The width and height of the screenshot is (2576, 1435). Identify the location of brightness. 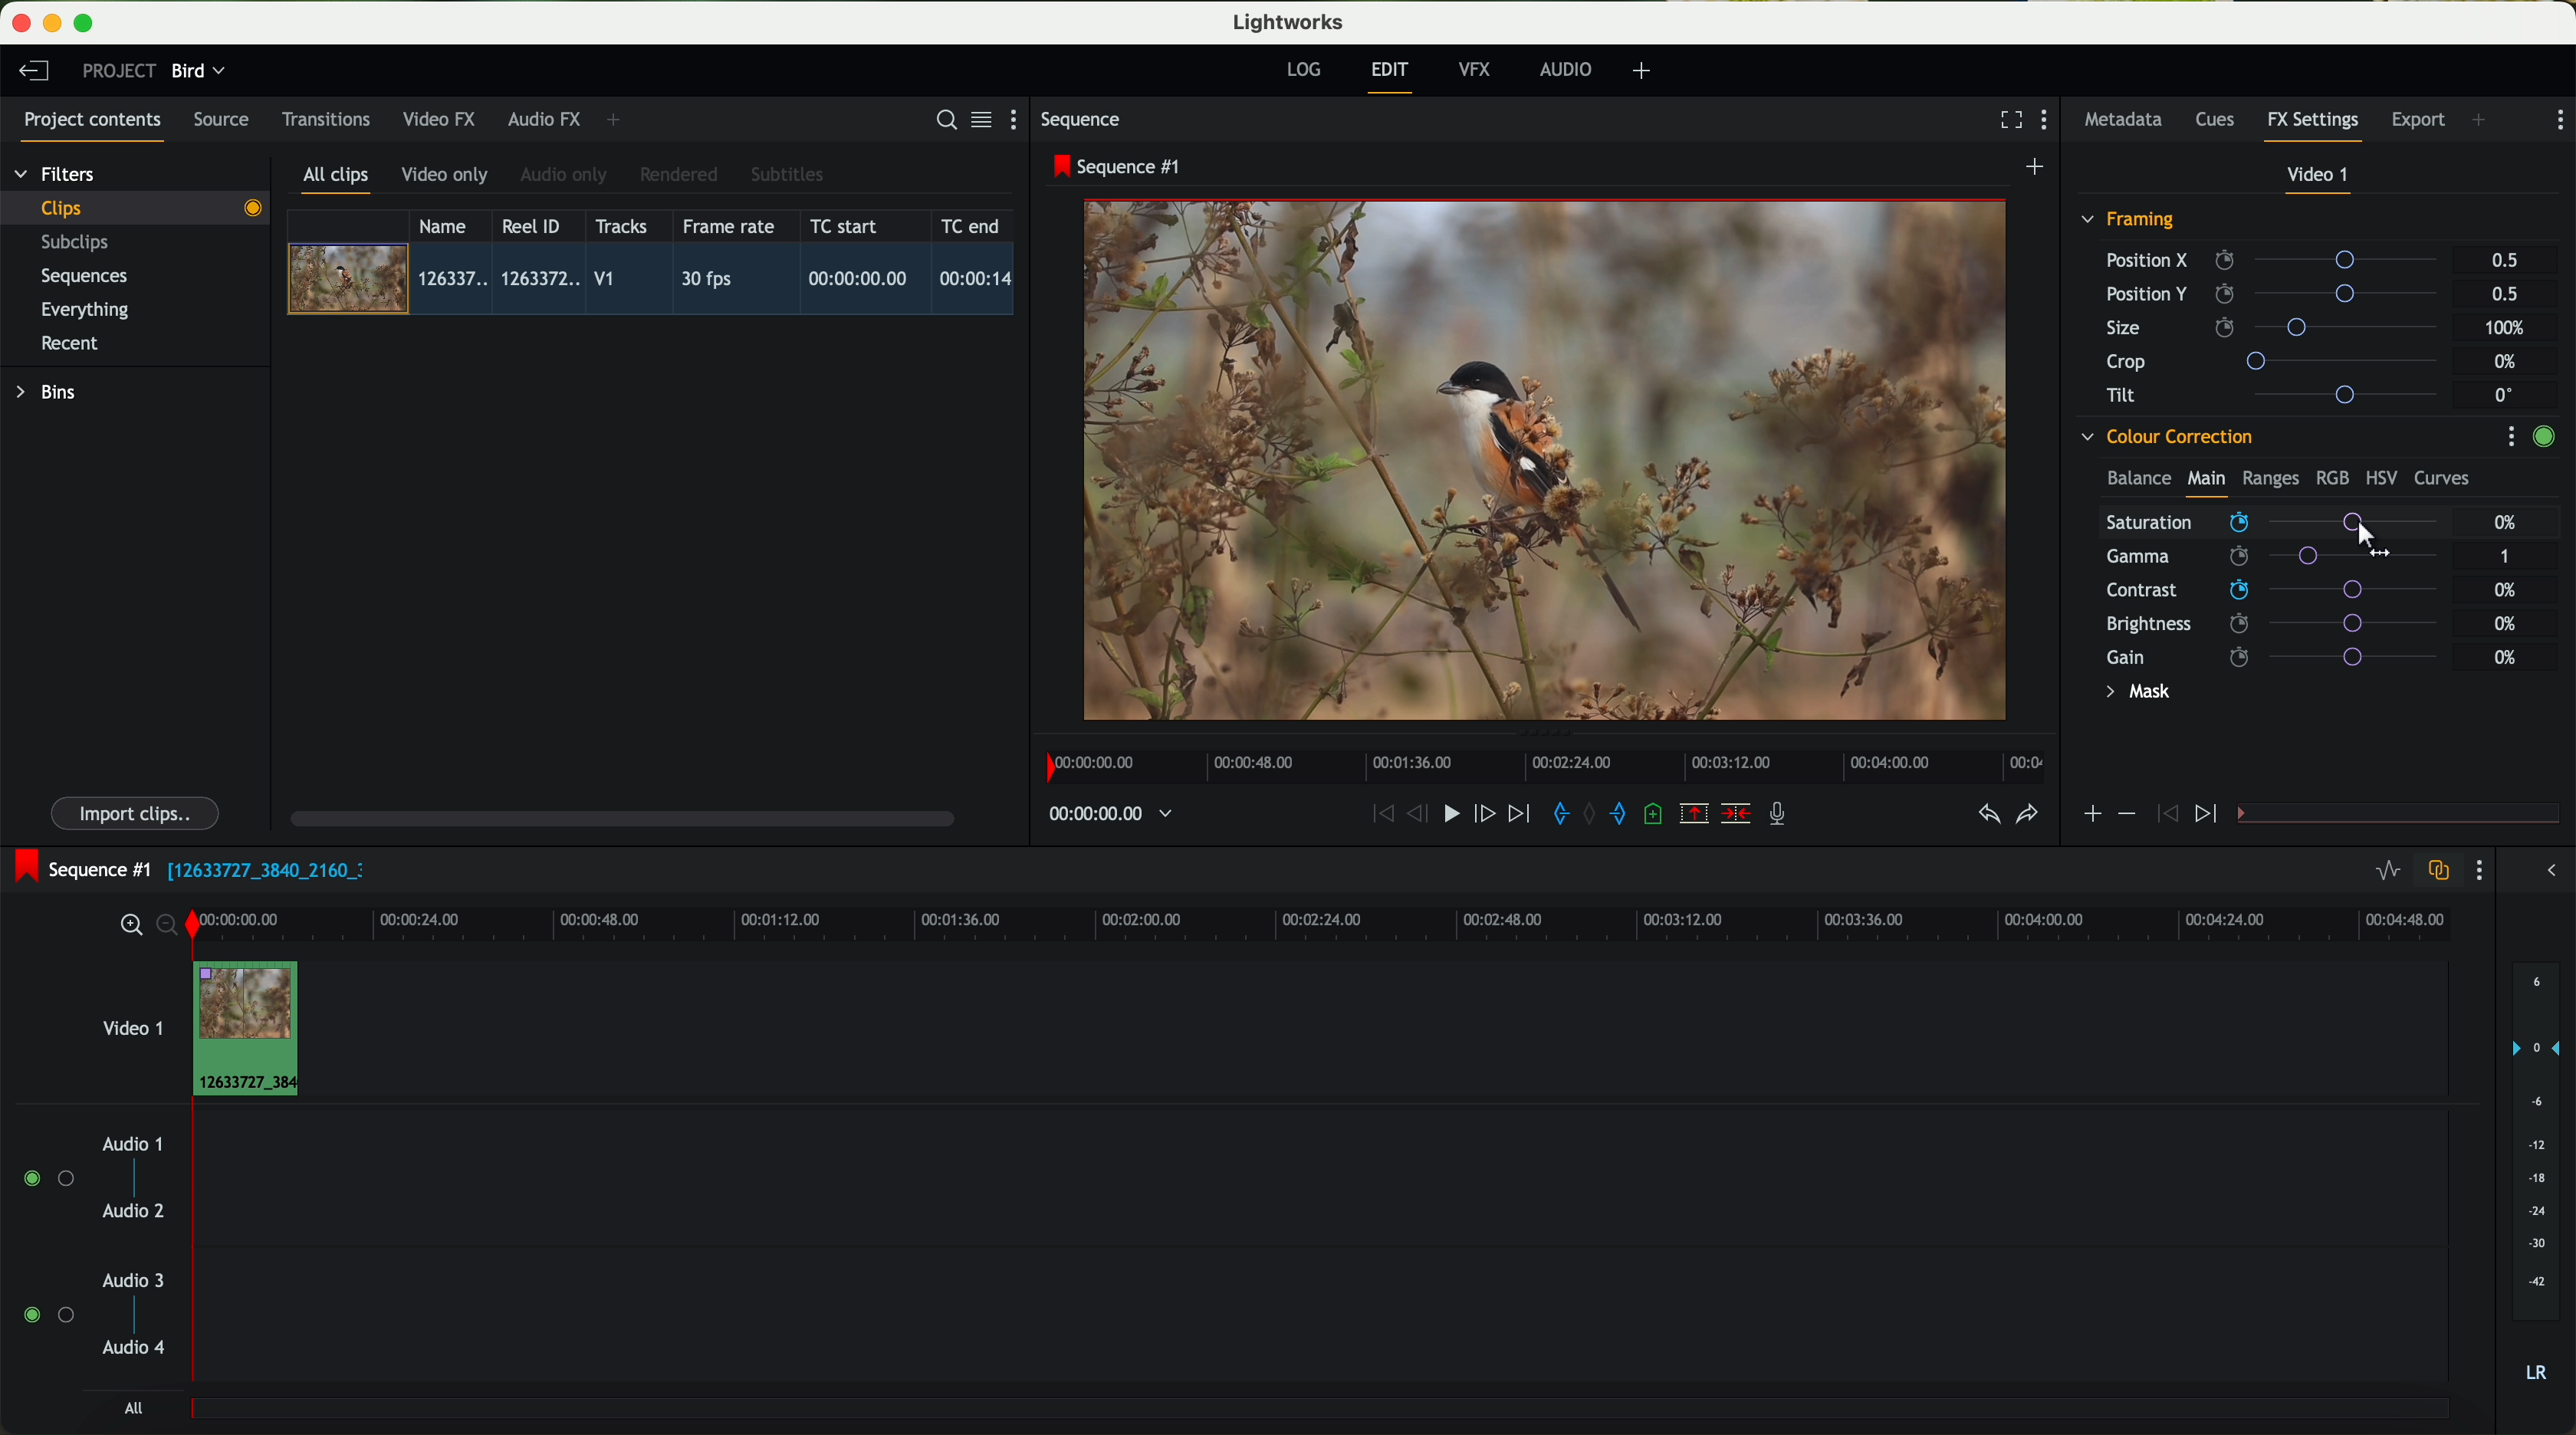
(2284, 624).